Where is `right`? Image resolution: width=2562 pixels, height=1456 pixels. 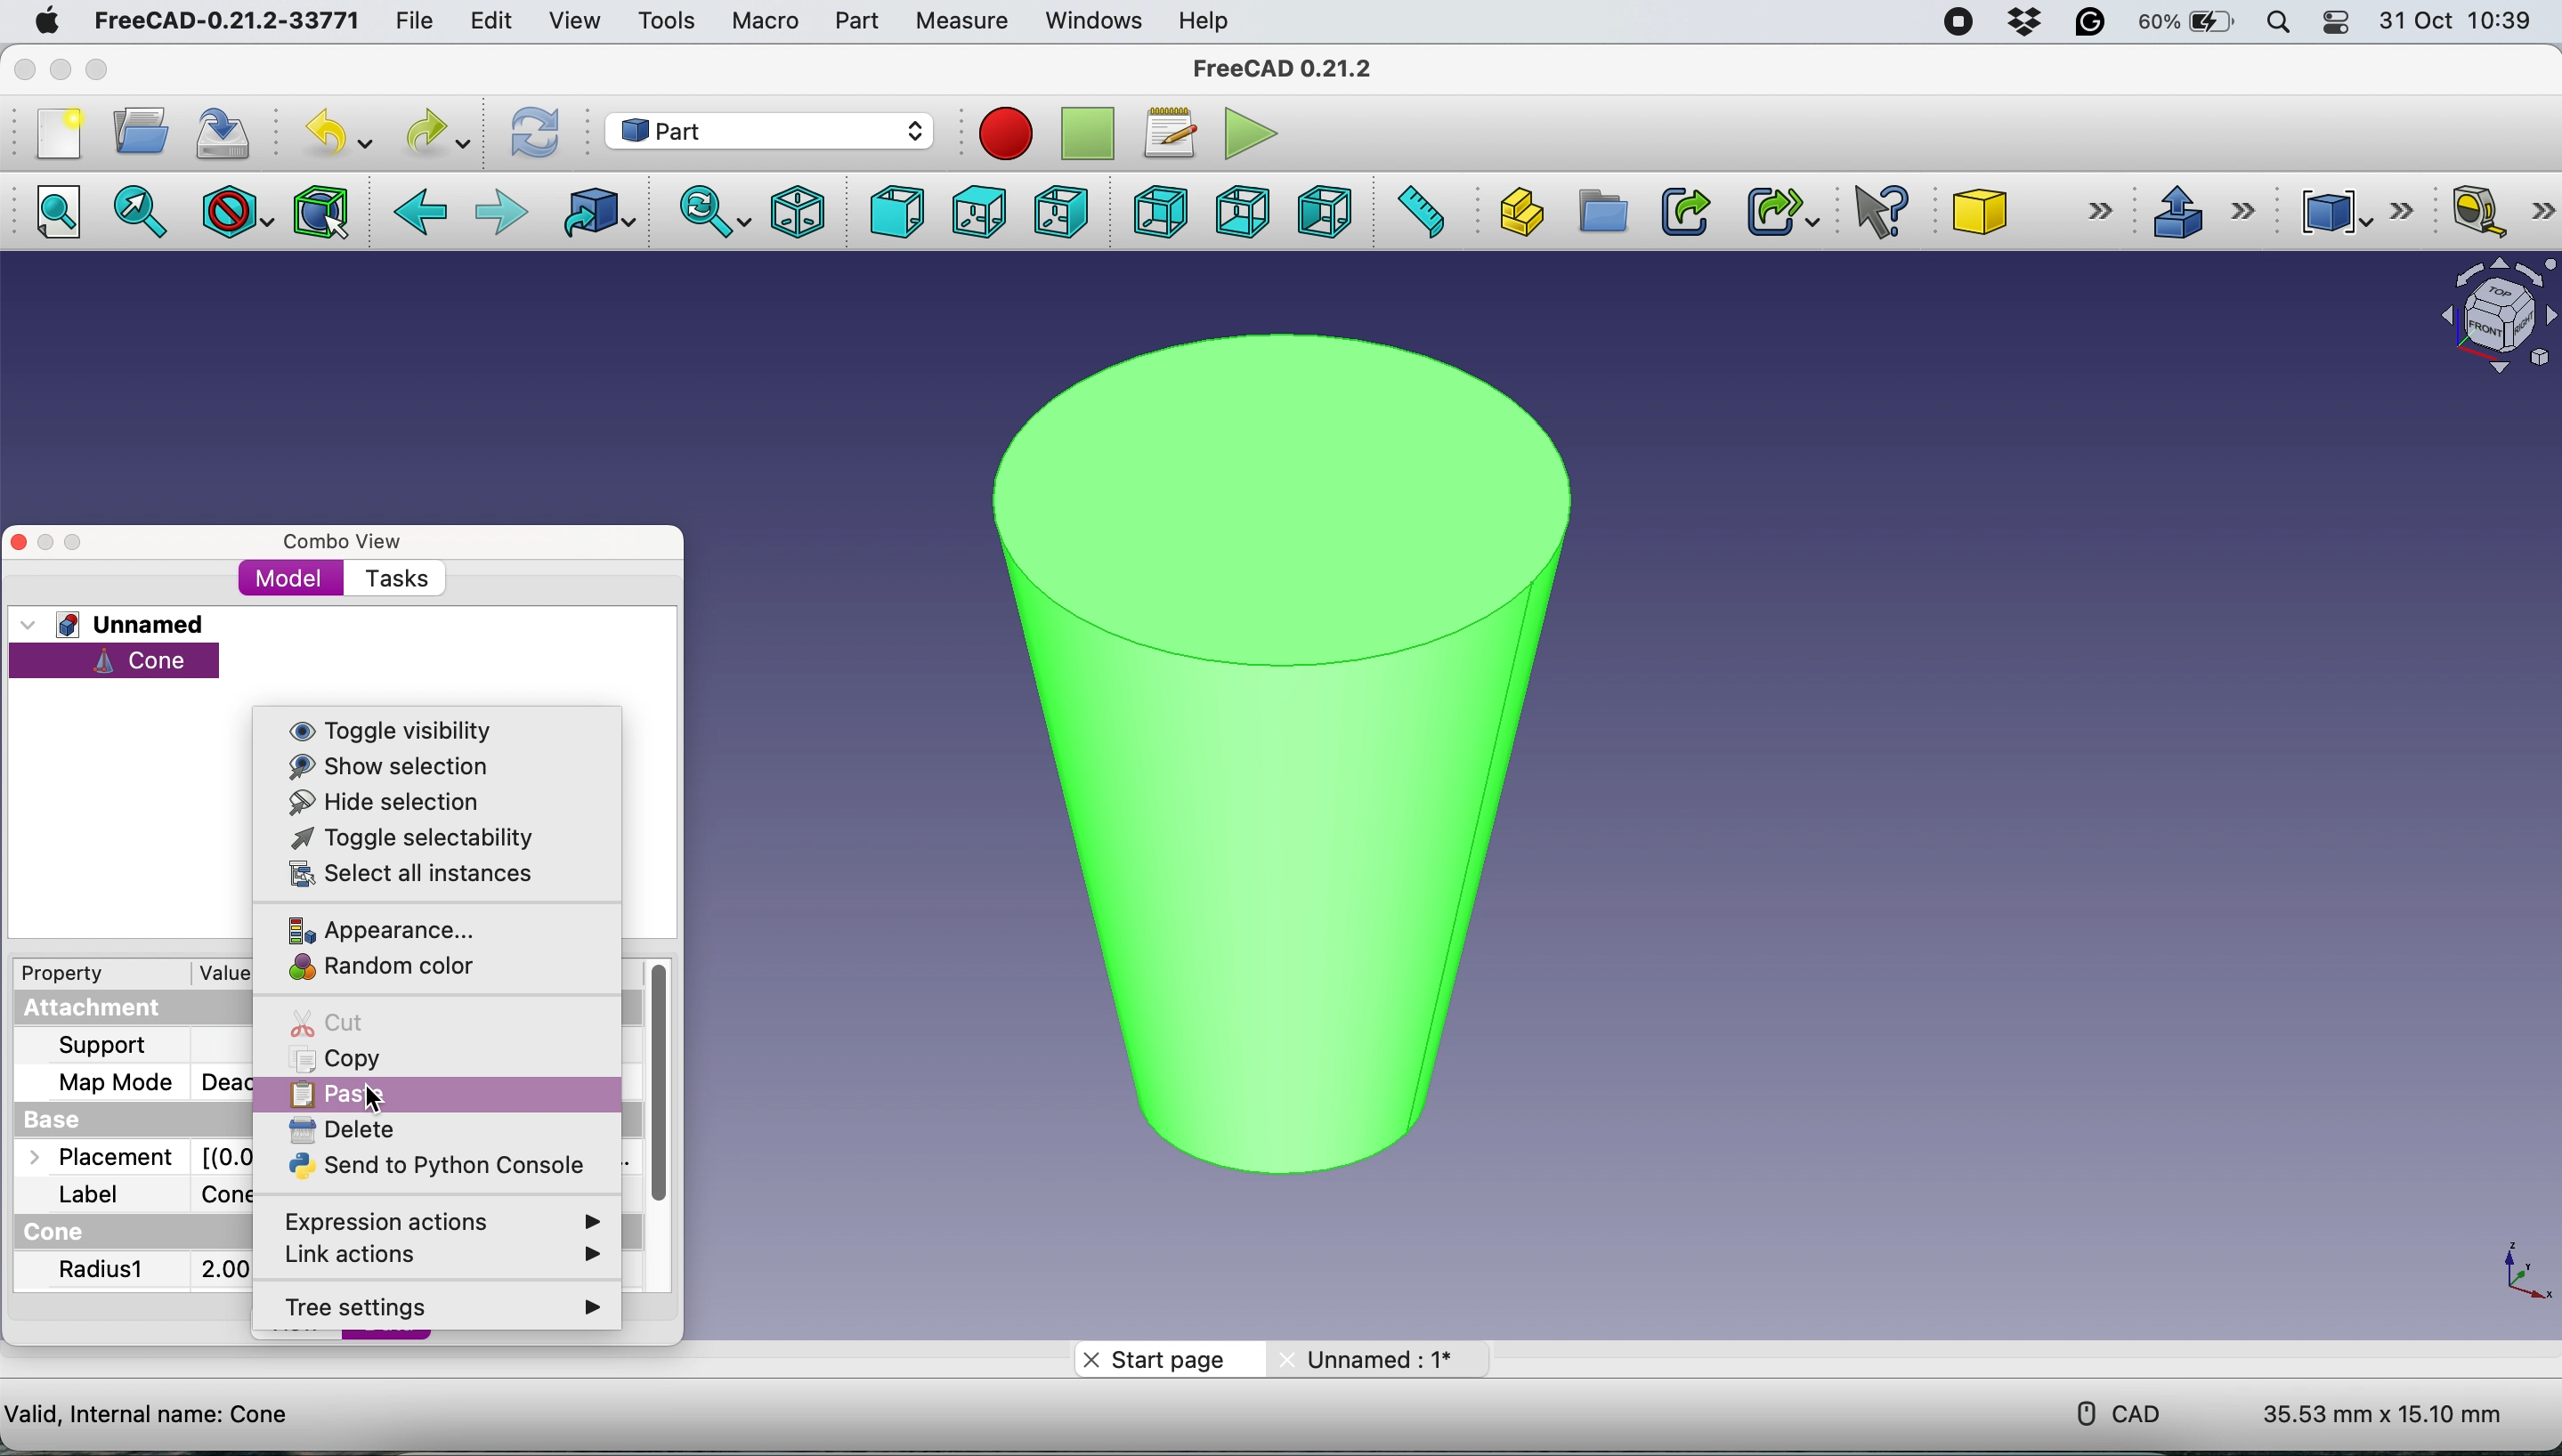
right is located at coordinates (1059, 210).